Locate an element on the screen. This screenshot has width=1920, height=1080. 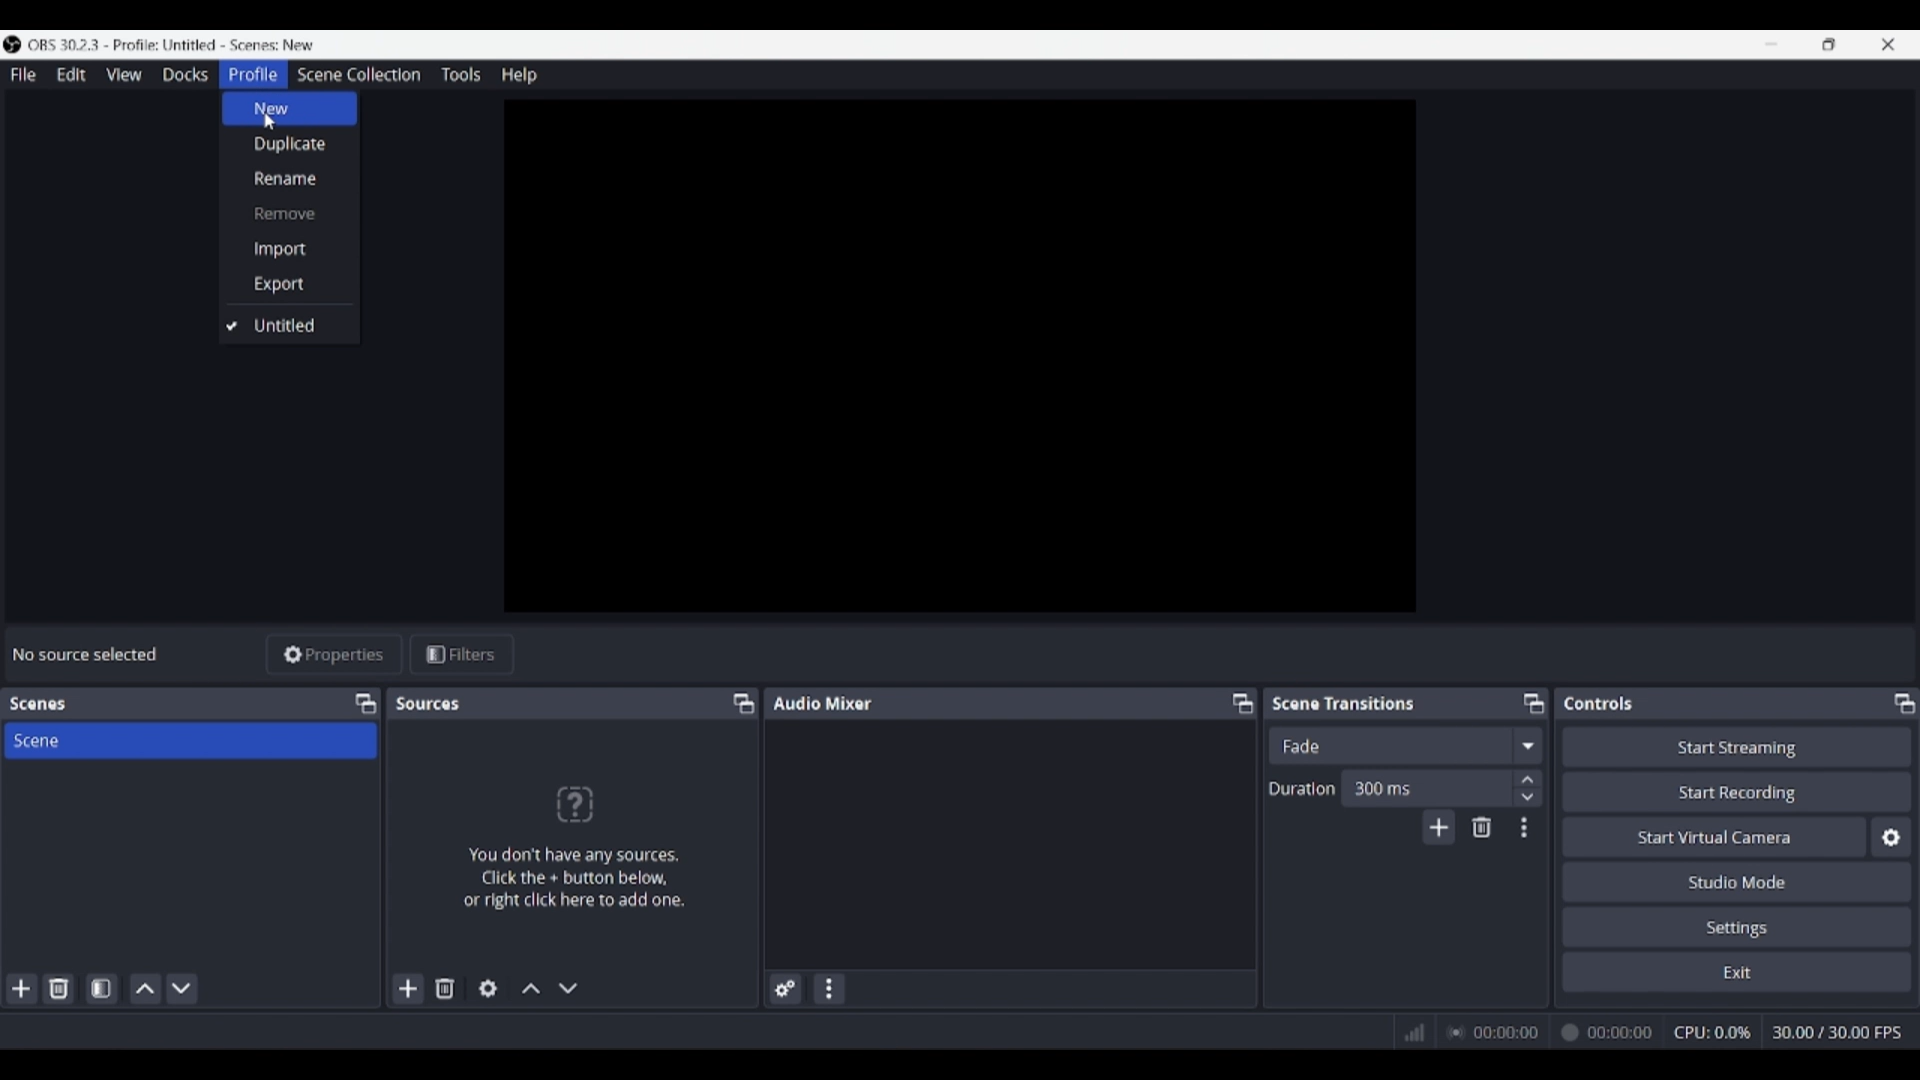
Close interface is located at coordinates (1888, 44).